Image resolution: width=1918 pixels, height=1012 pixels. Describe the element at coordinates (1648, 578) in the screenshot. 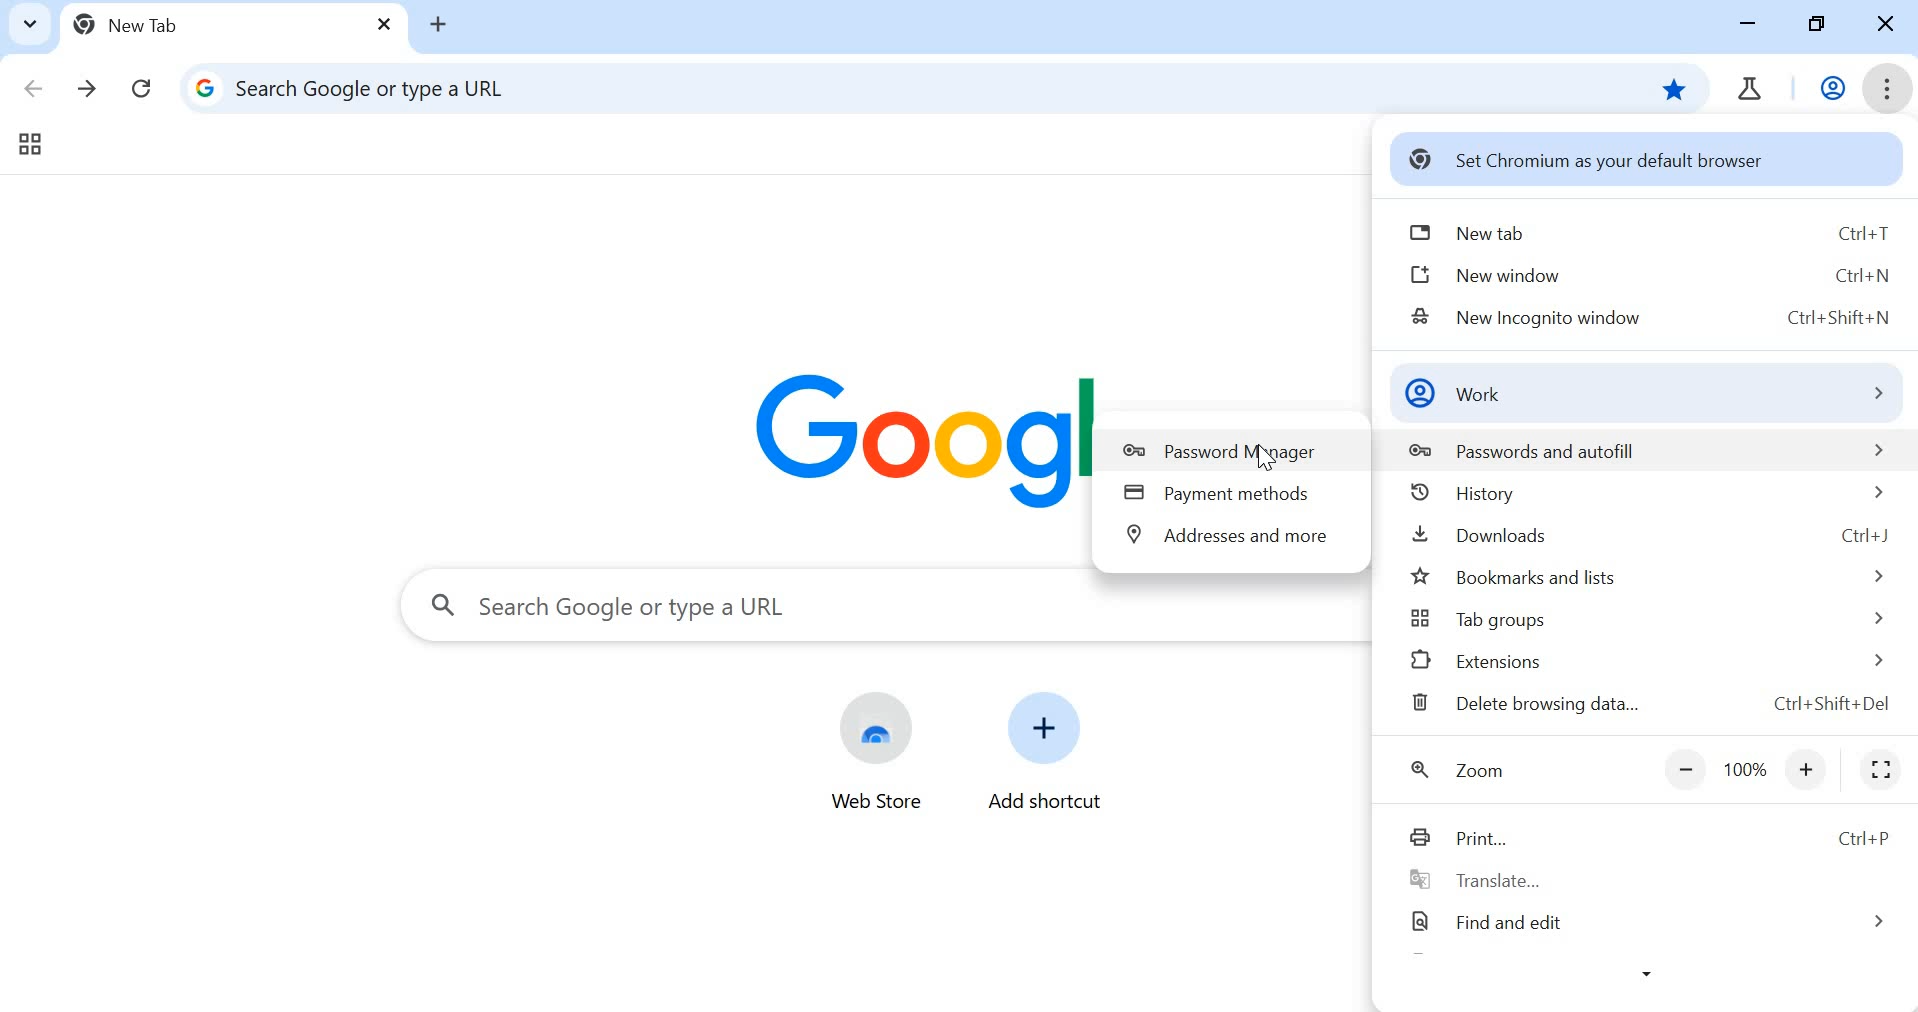

I see `bookmarks and lists` at that location.